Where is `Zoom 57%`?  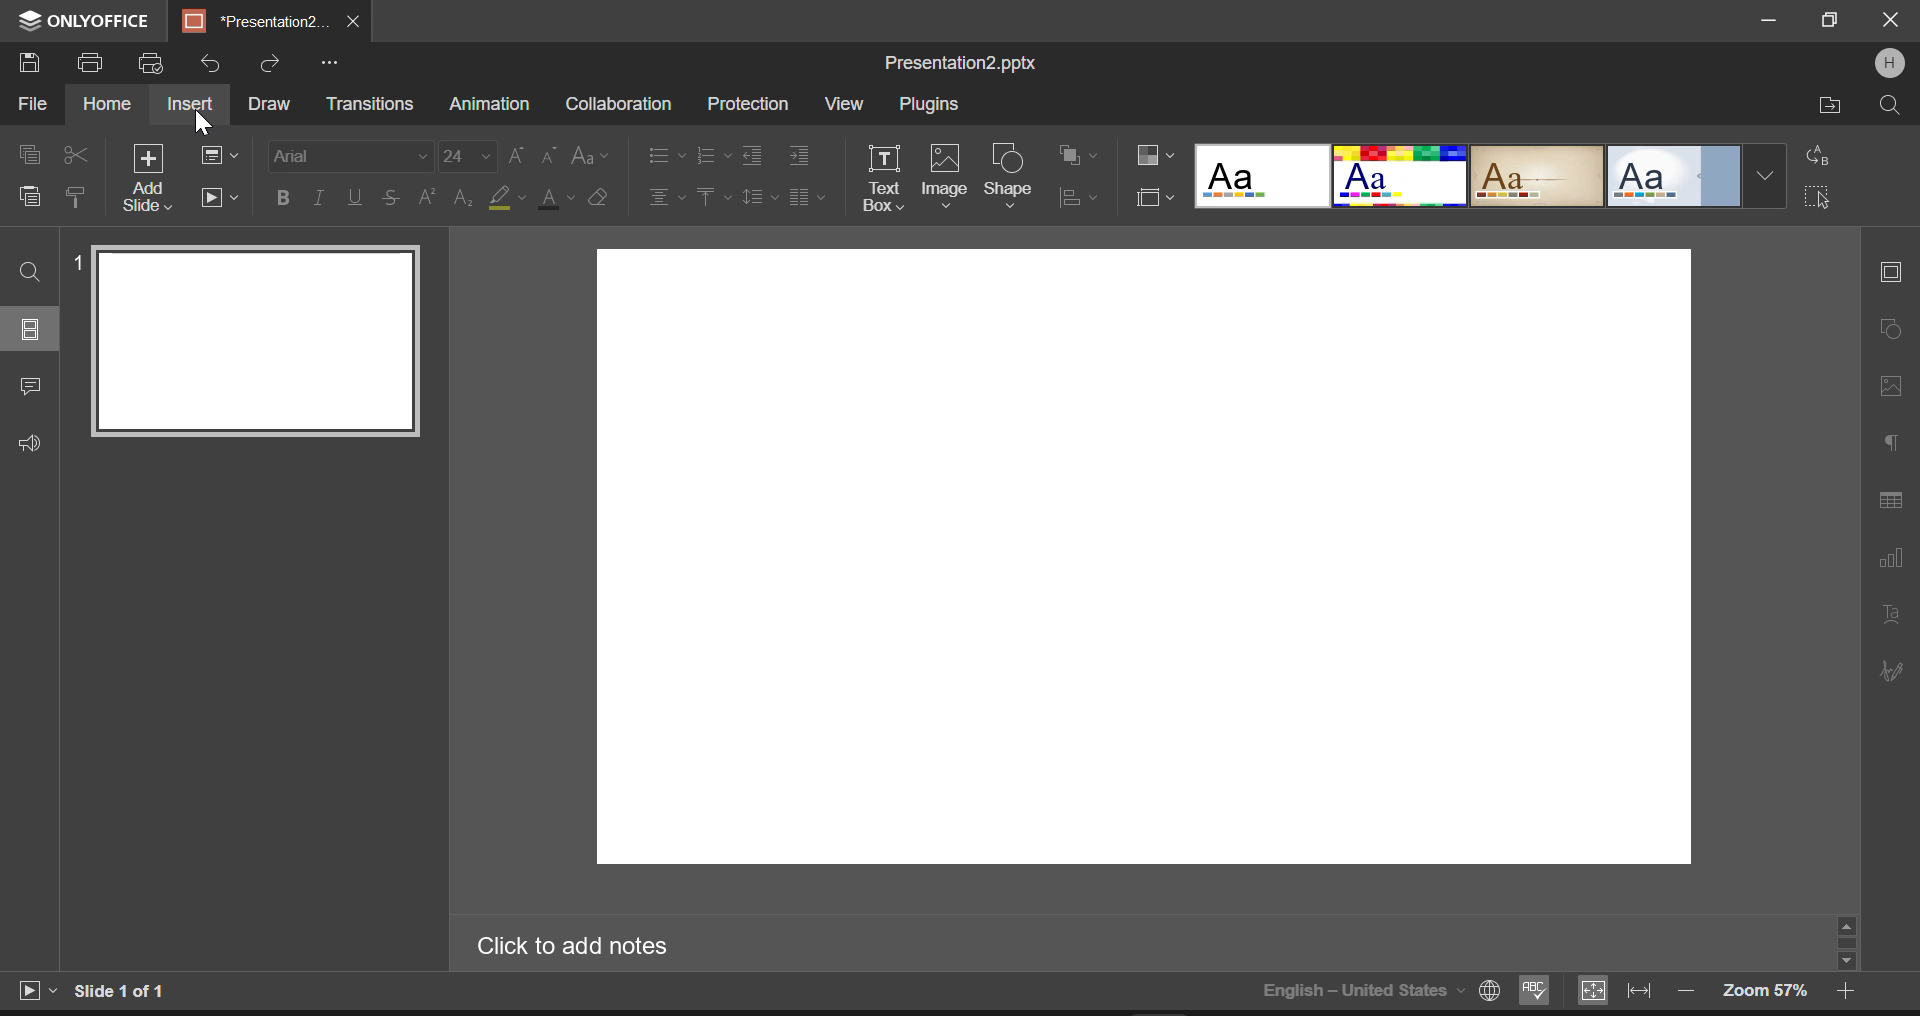 Zoom 57% is located at coordinates (1765, 990).